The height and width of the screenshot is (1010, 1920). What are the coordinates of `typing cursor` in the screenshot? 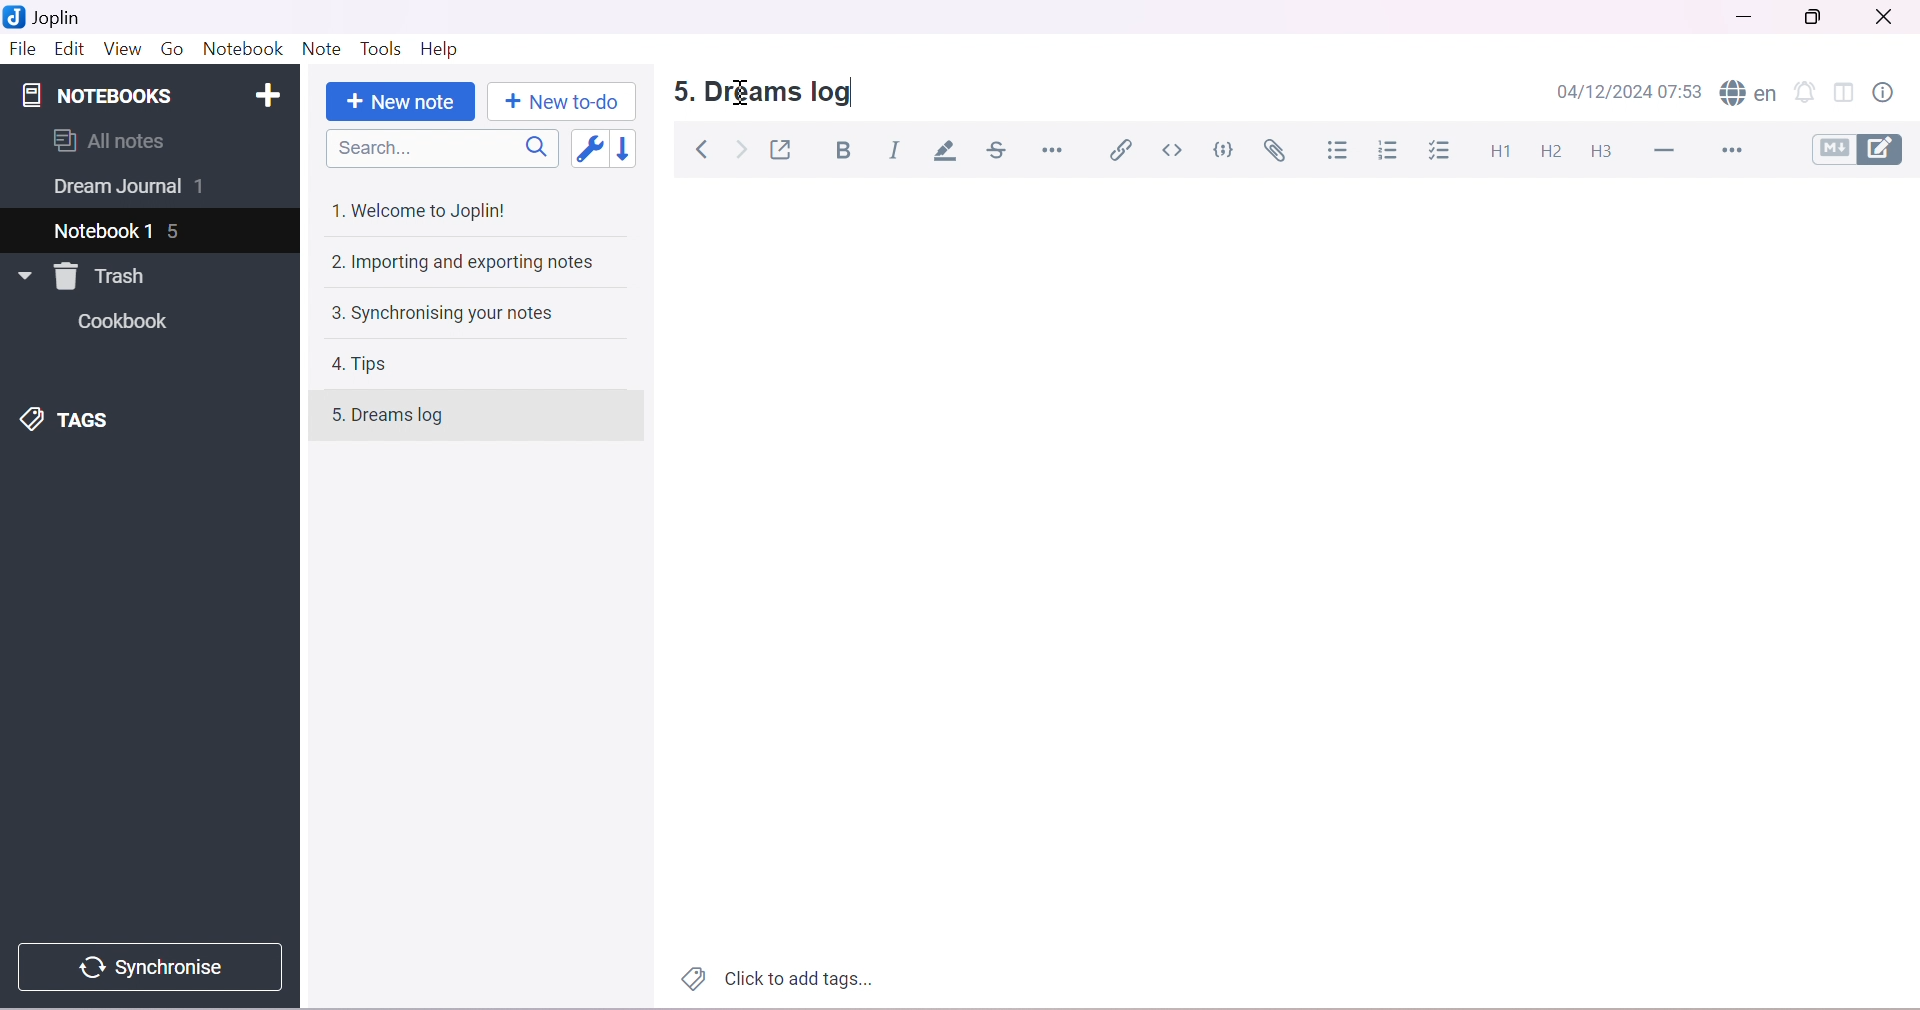 It's located at (850, 95).